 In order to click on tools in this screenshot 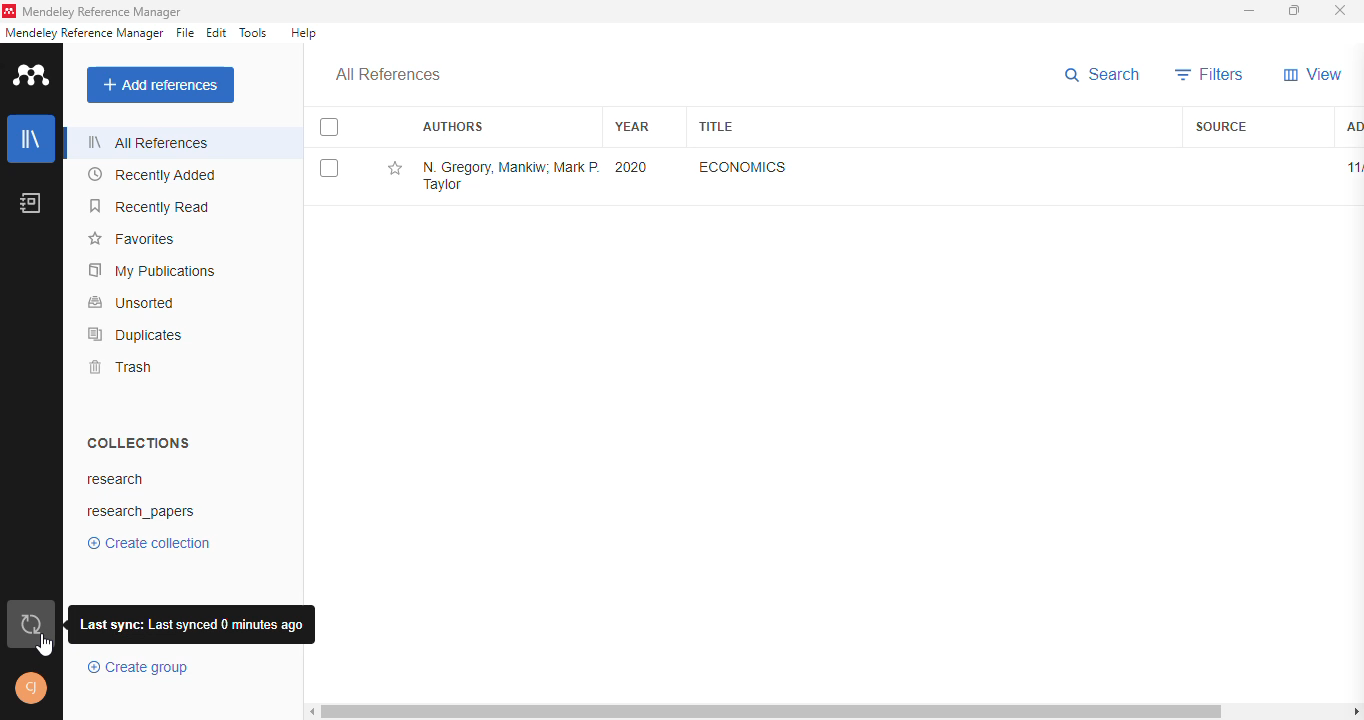, I will do `click(253, 32)`.